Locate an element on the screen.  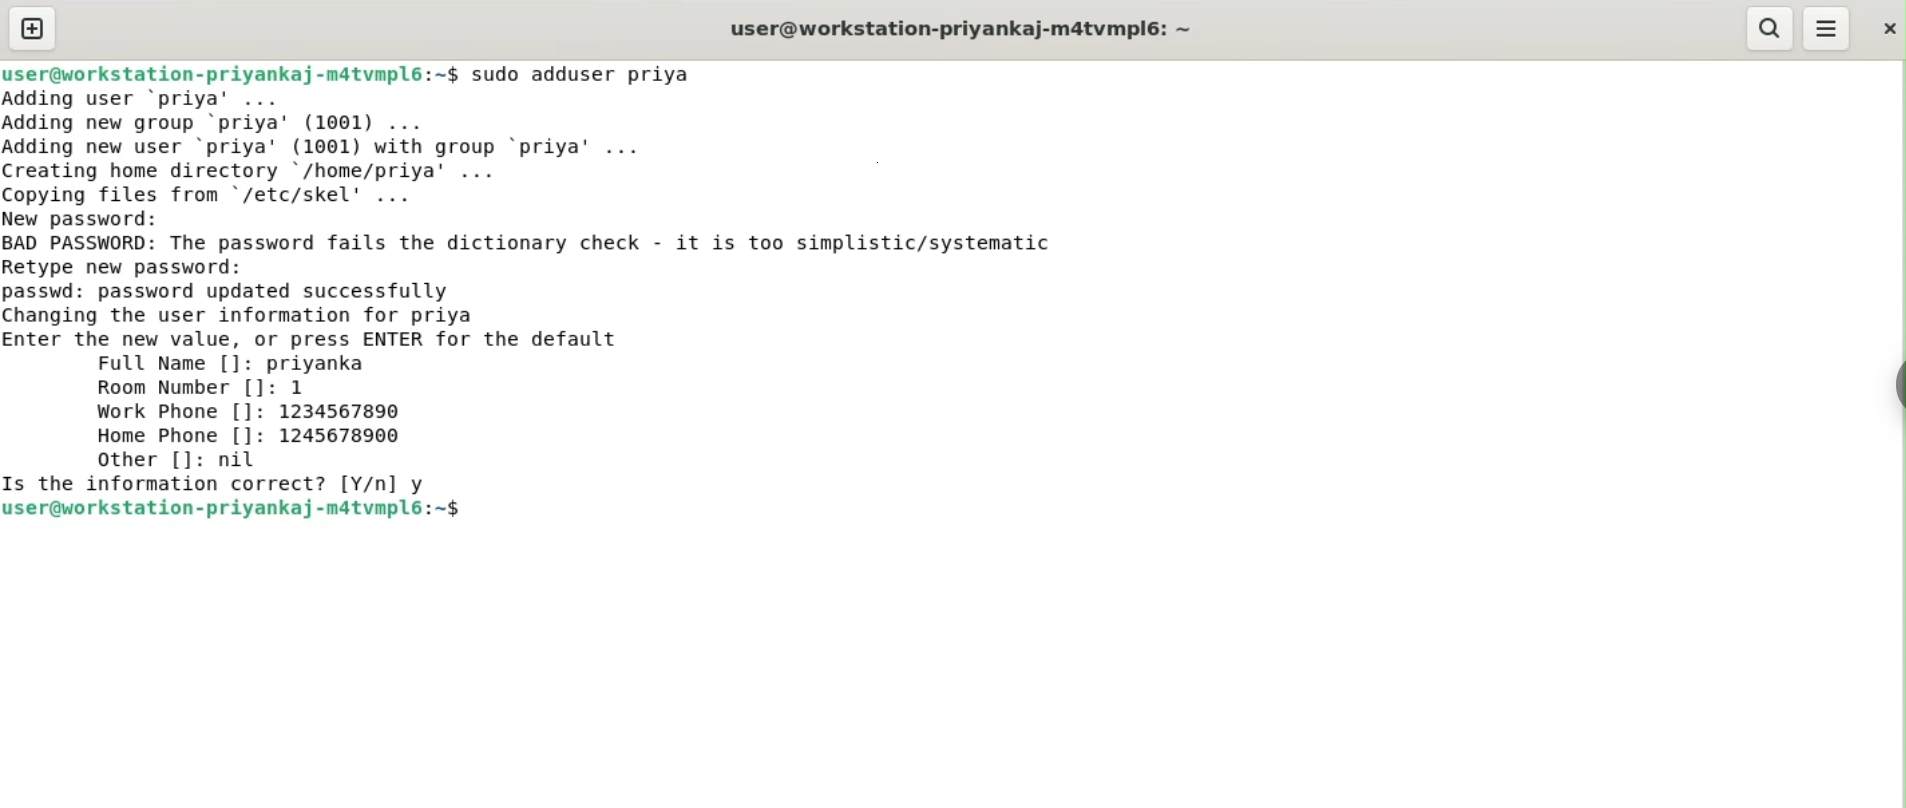
sudo adduser priya is located at coordinates (584, 74).